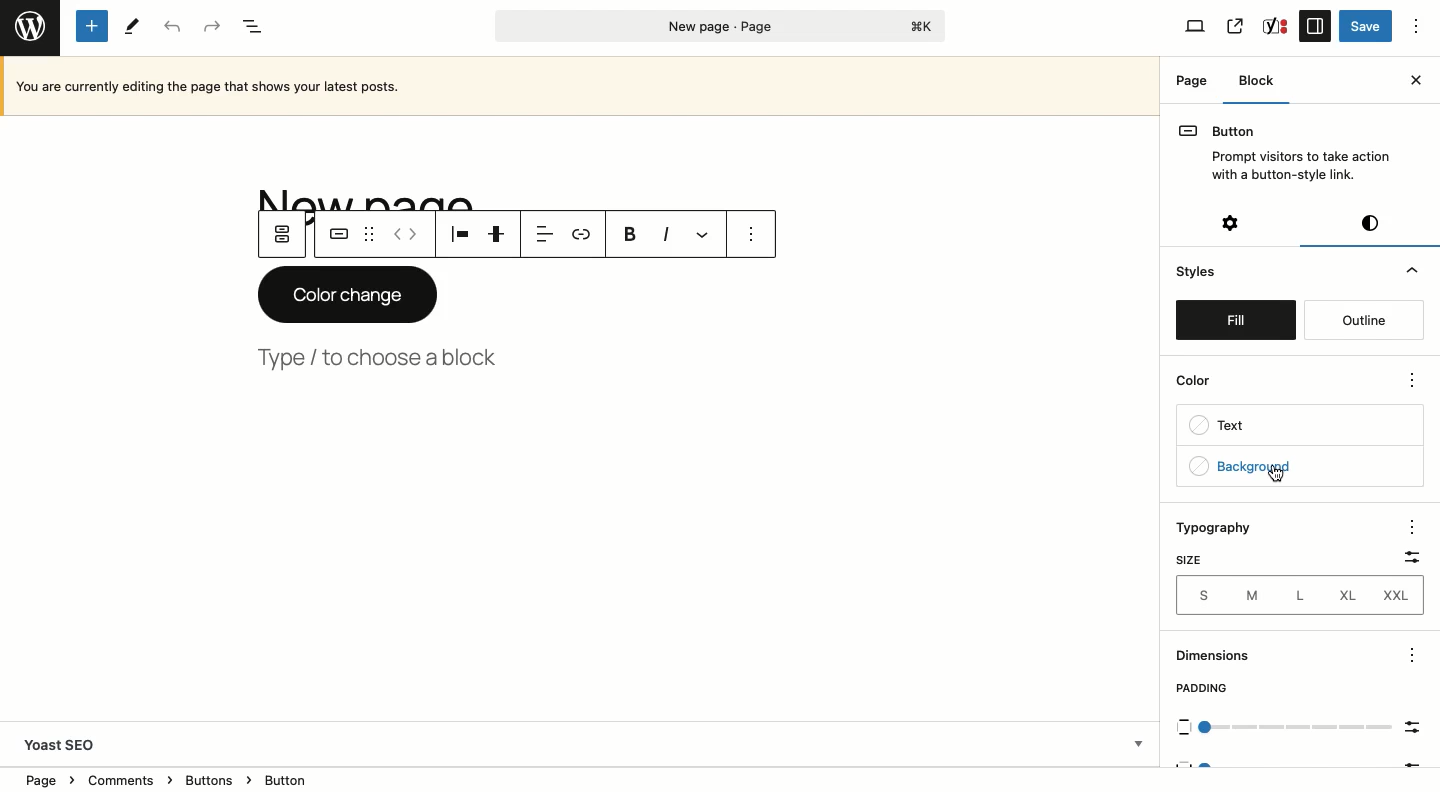  Describe the element at coordinates (581, 779) in the screenshot. I see `Location` at that location.